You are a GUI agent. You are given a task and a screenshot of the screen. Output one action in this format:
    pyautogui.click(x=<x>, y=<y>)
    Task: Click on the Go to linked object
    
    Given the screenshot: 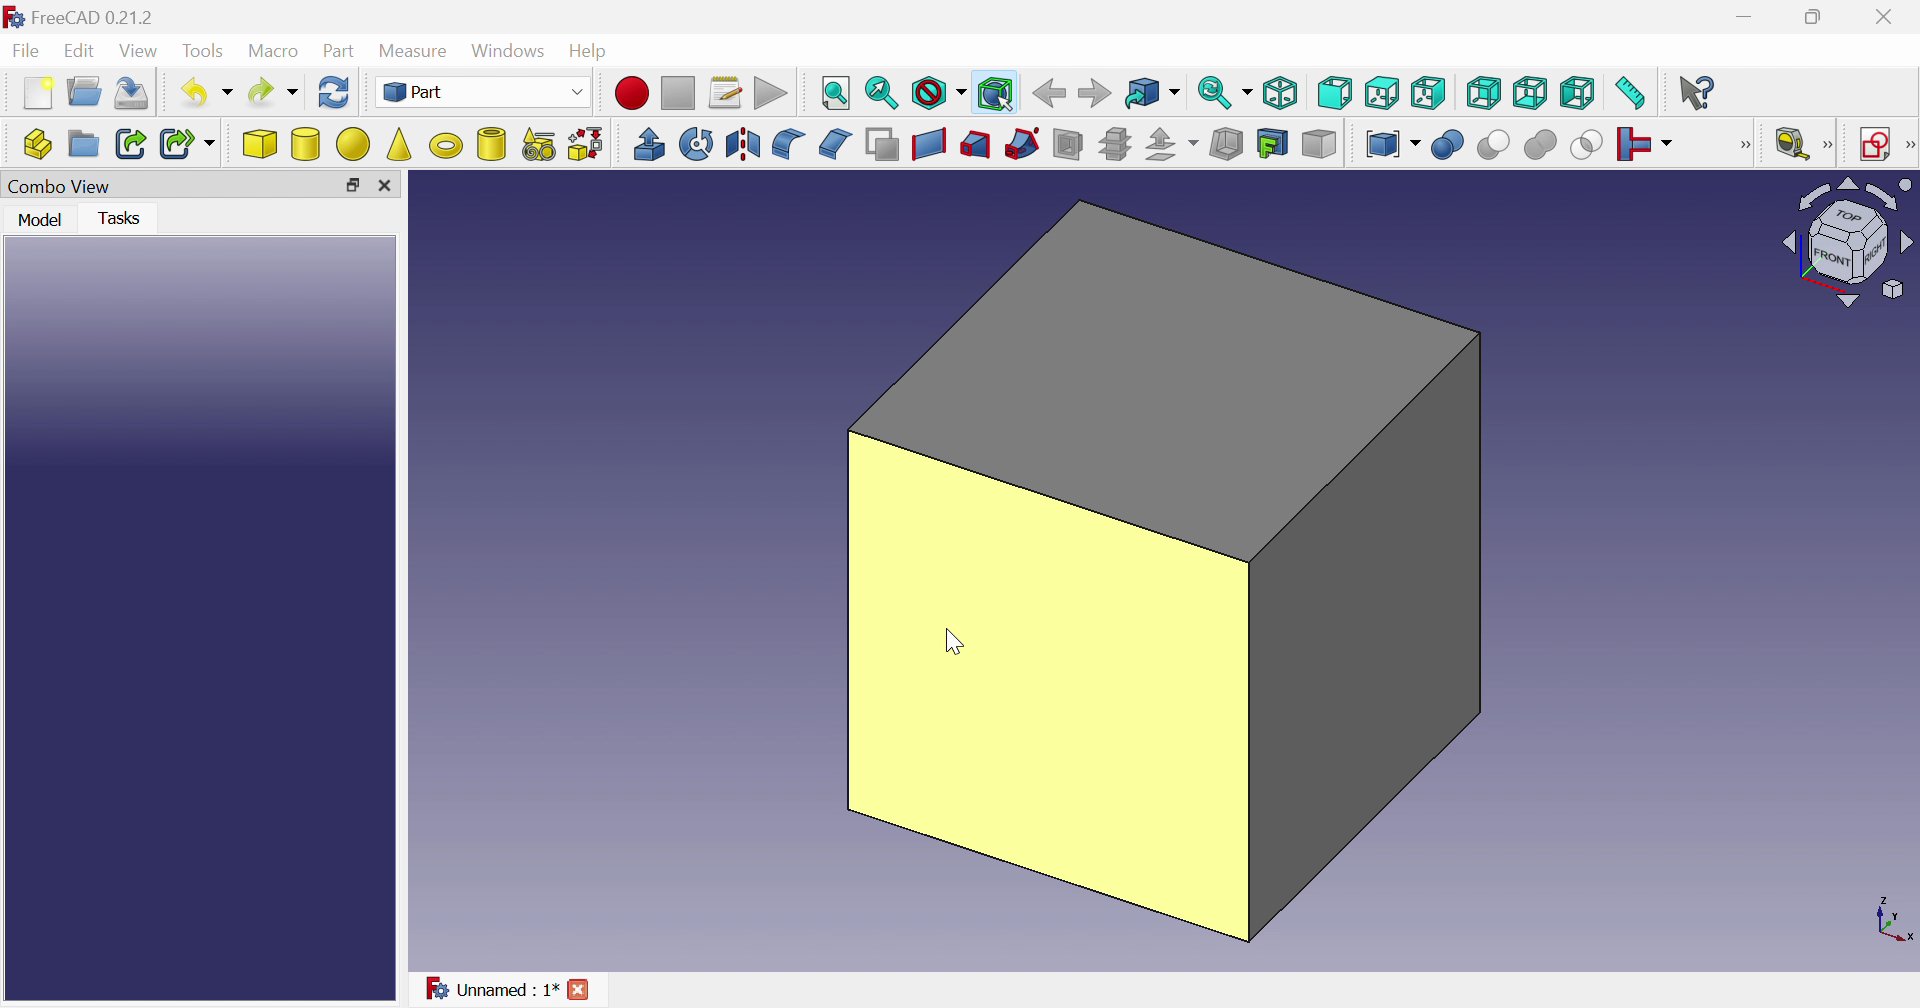 What is the action you would take?
    pyautogui.click(x=1152, y=94)
    